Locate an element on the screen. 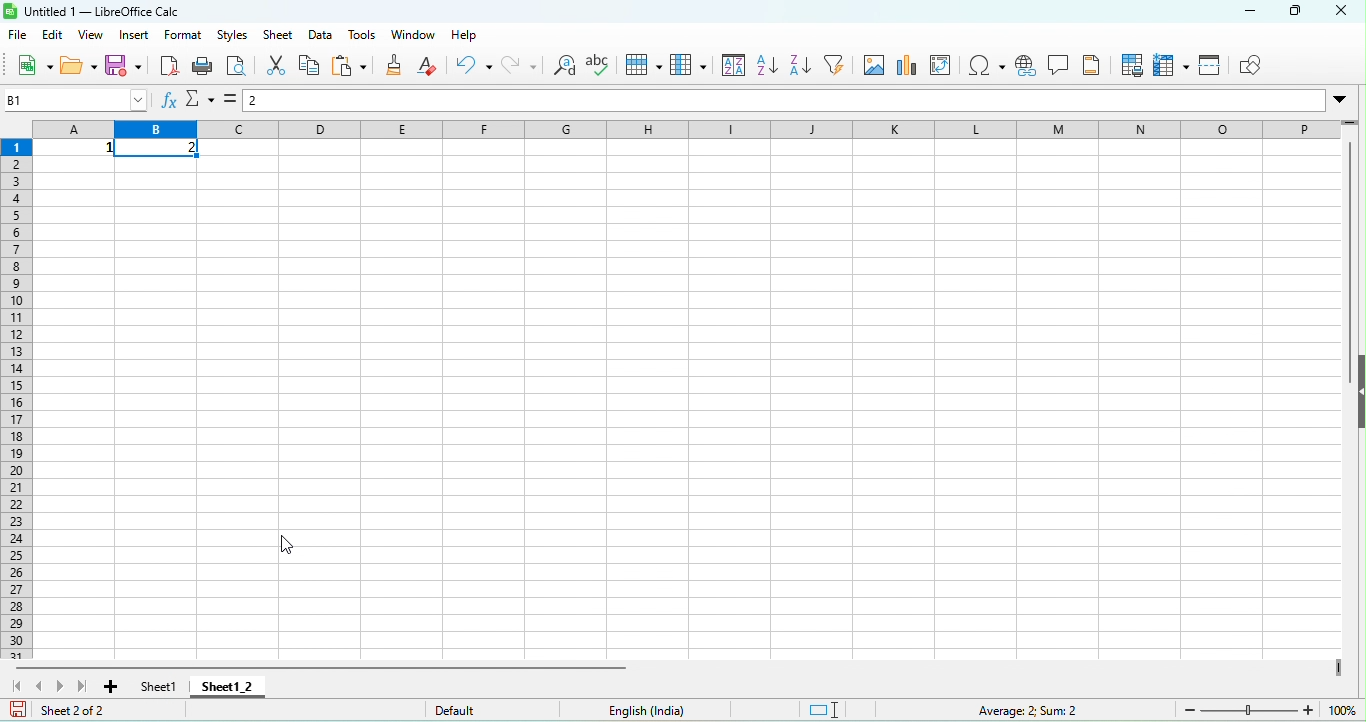  spelling is located at coordinates (604, 67).